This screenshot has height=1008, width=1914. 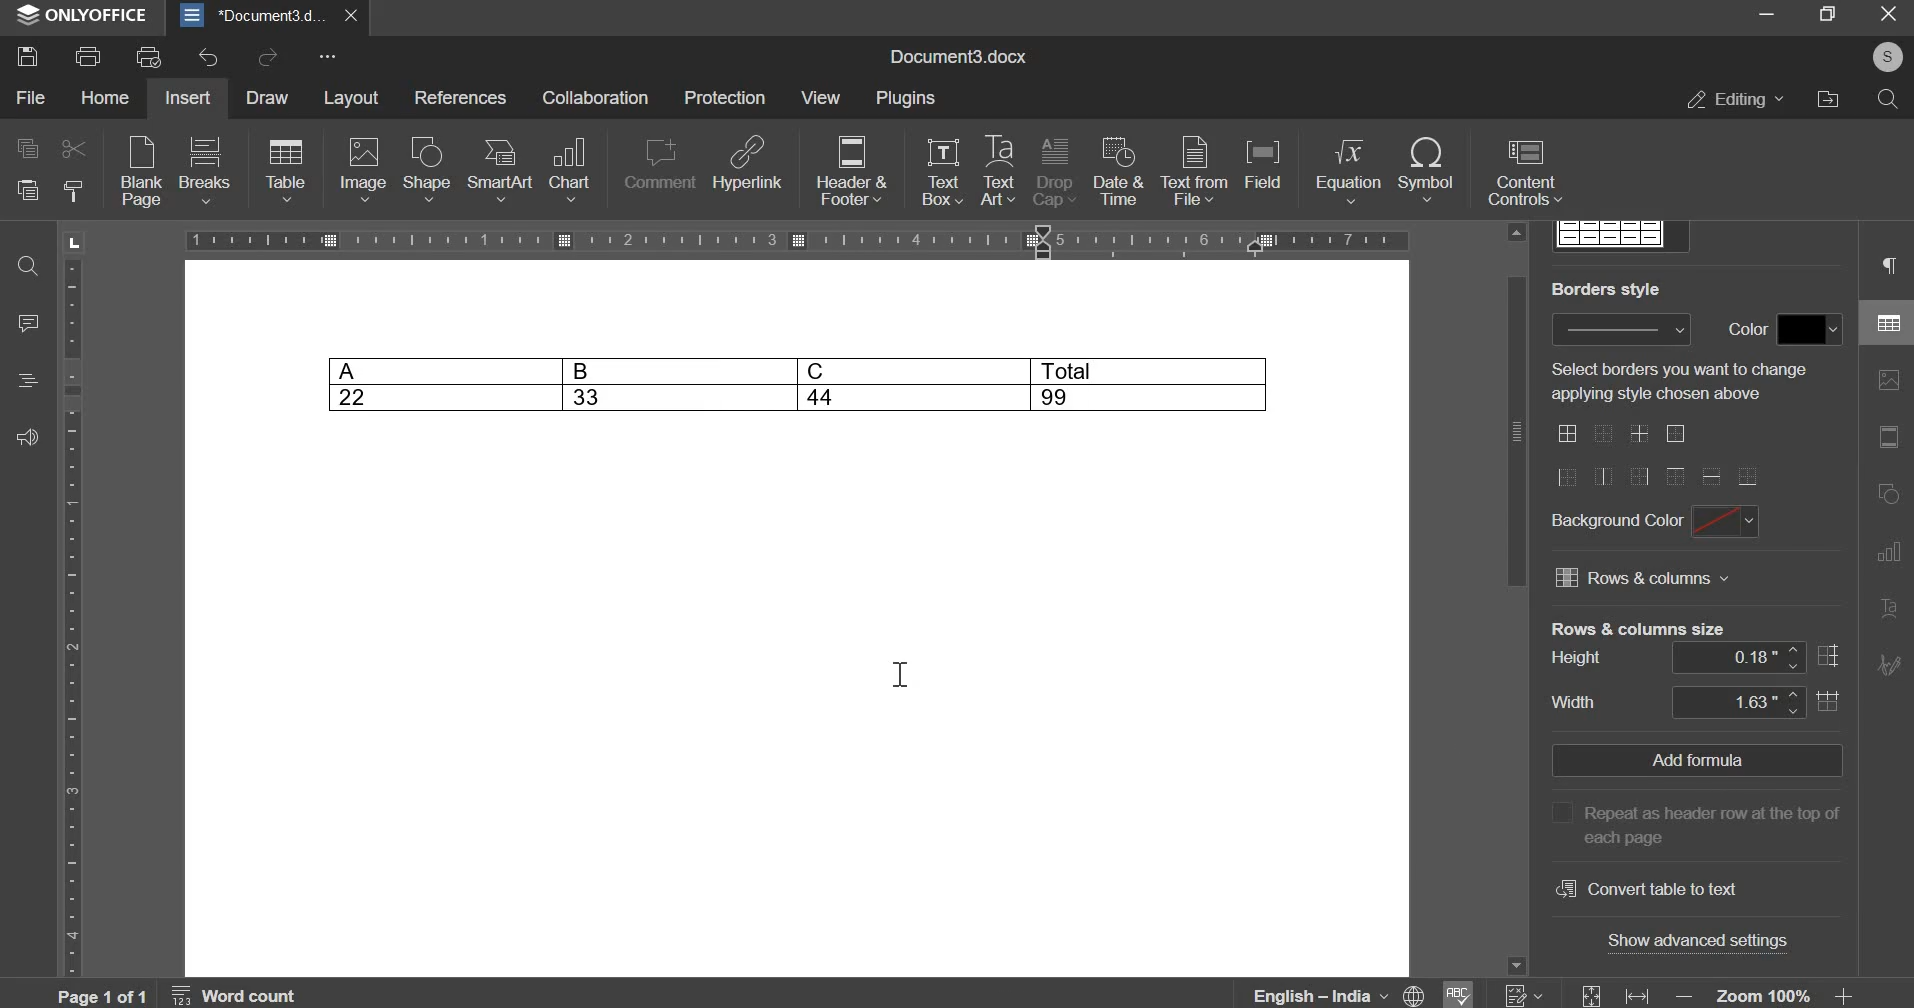 What do you see at coordinates (499, 169) in the screenshot?
I see `smart art` at bounding box center [499, 169].